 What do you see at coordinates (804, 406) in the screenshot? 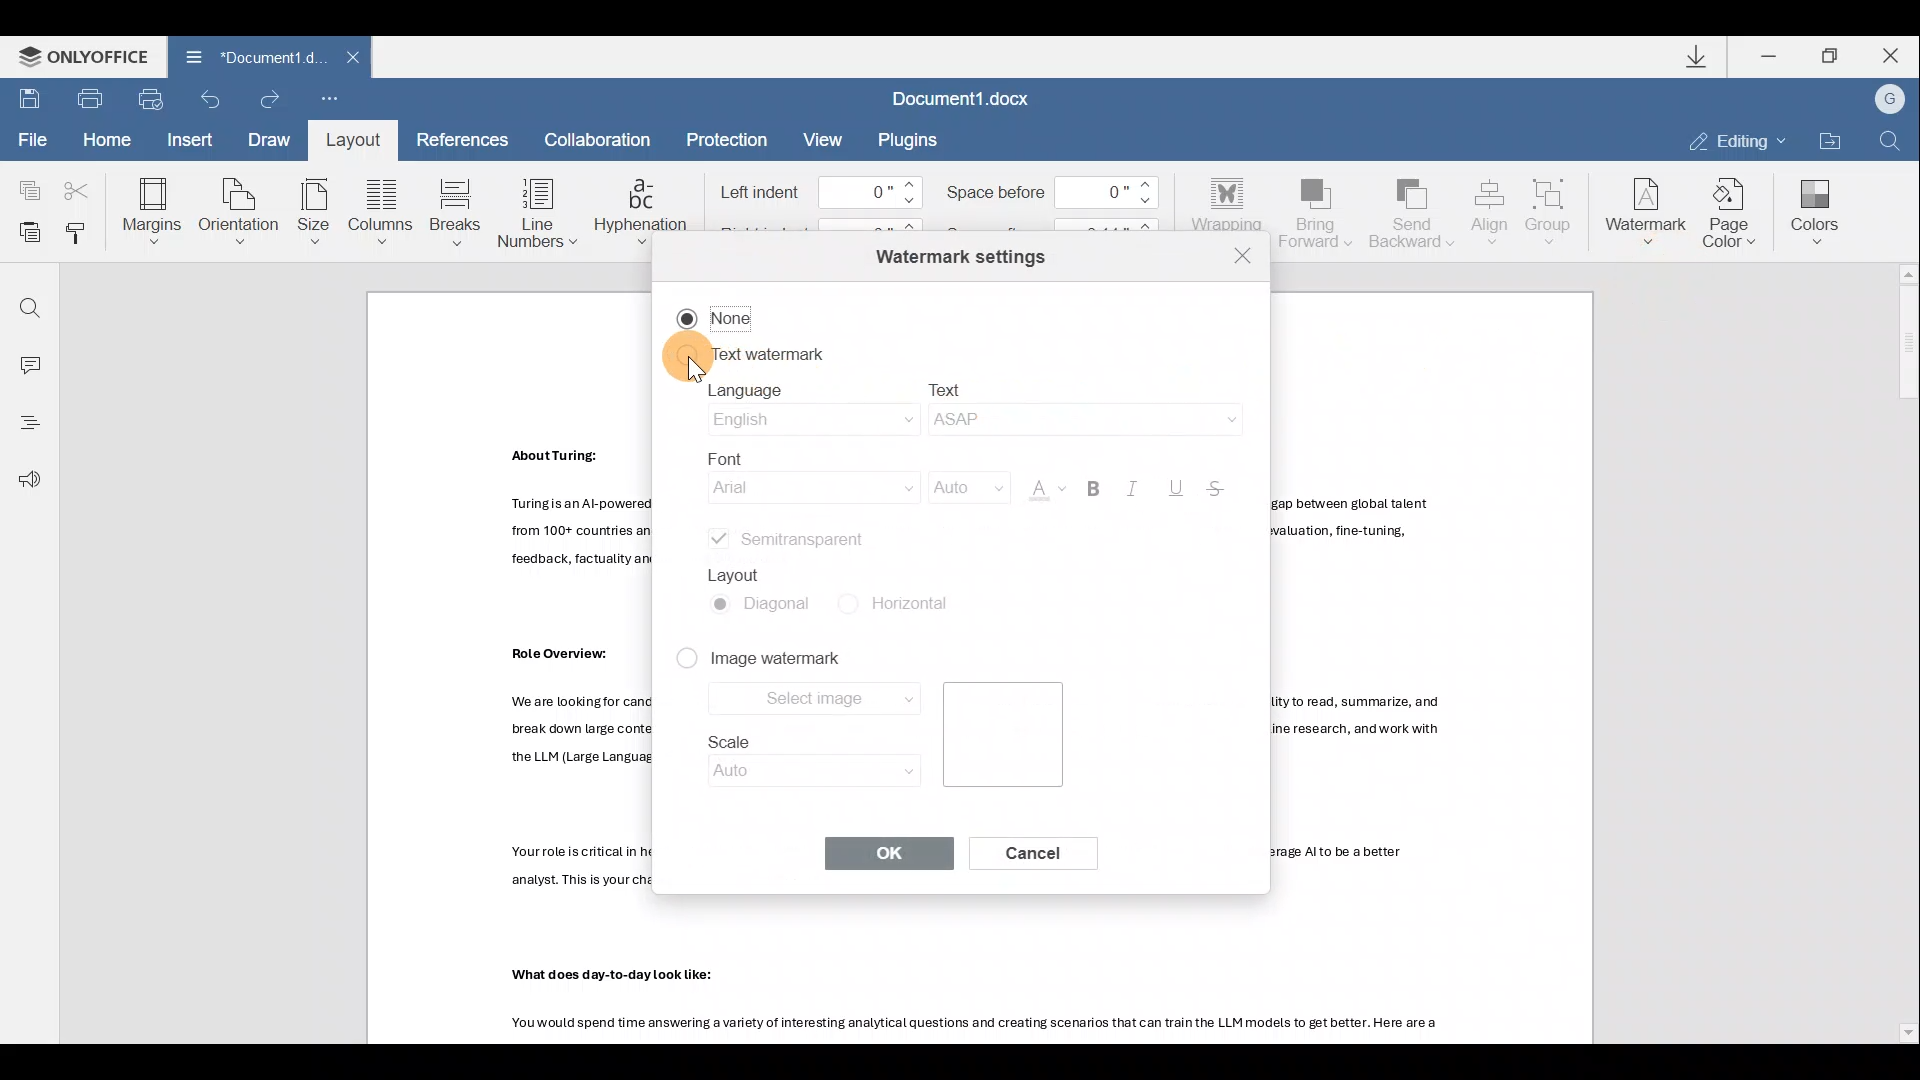
I see `Language` at bounding box center [804, 406].